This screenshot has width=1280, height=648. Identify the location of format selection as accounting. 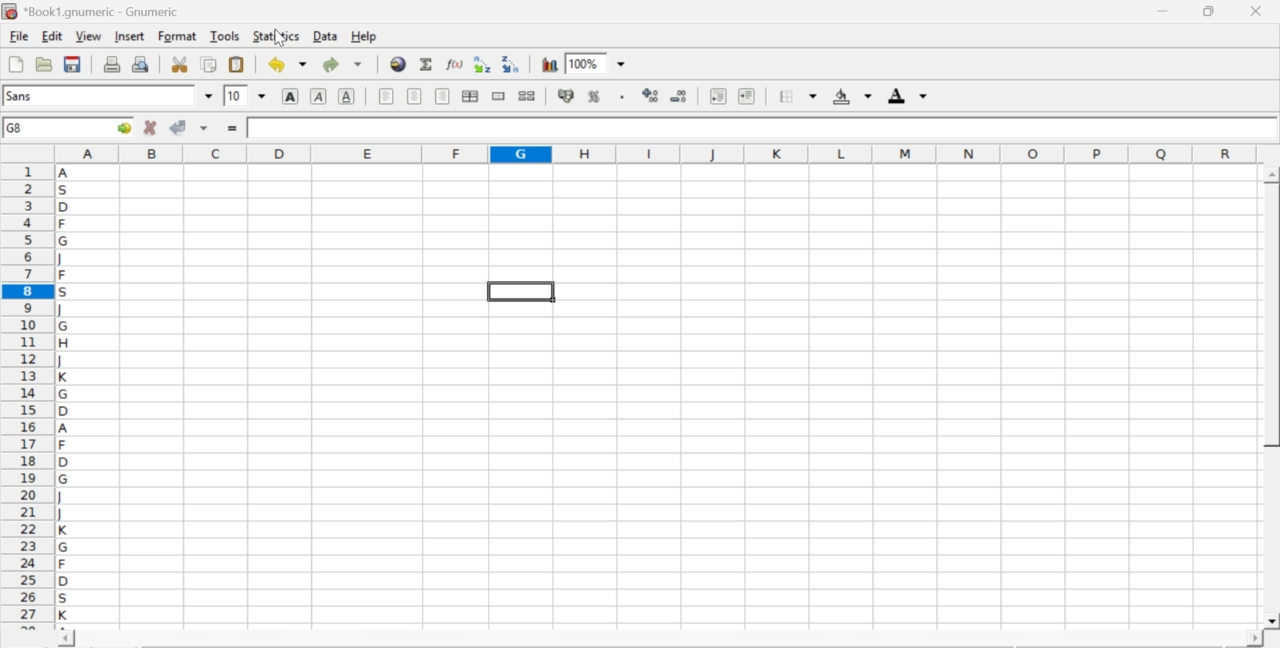
(566, 95).